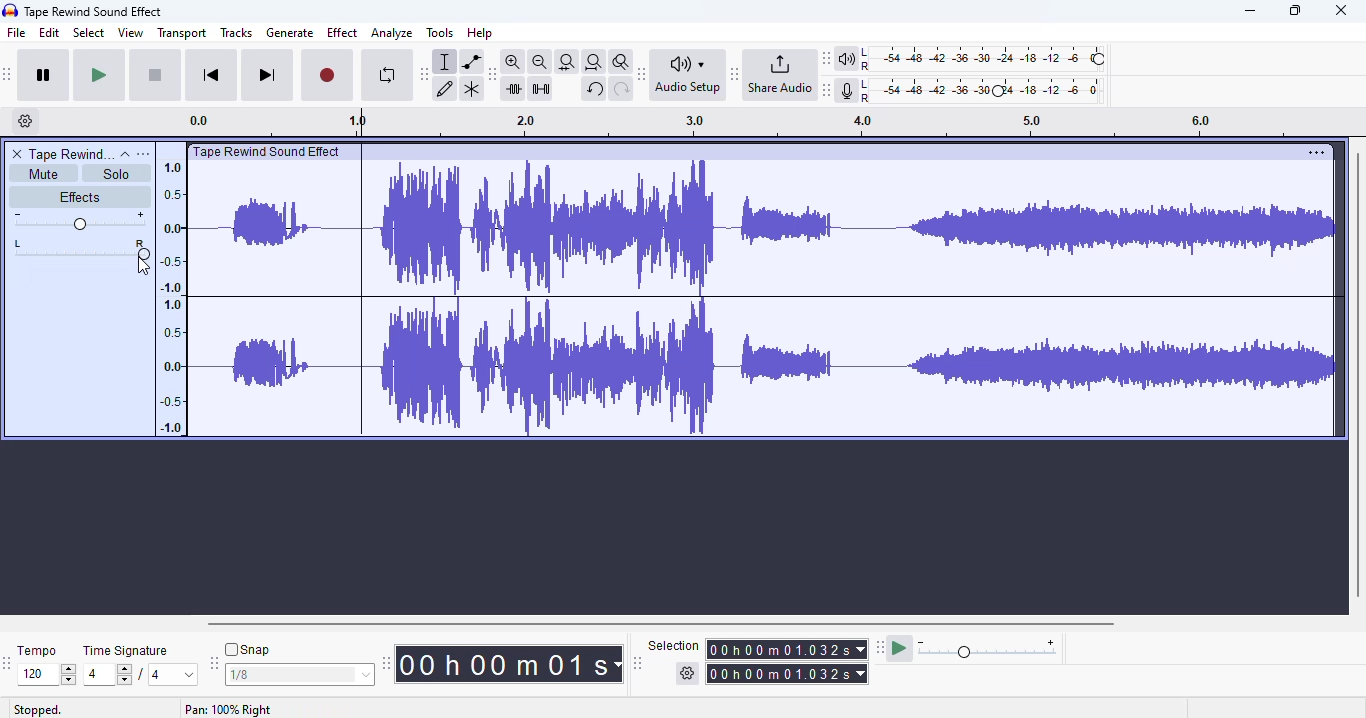  What do you see at coordinates (472, 90) in the screenshot?
I see `multi-tool` at bounding box center [472, 90].